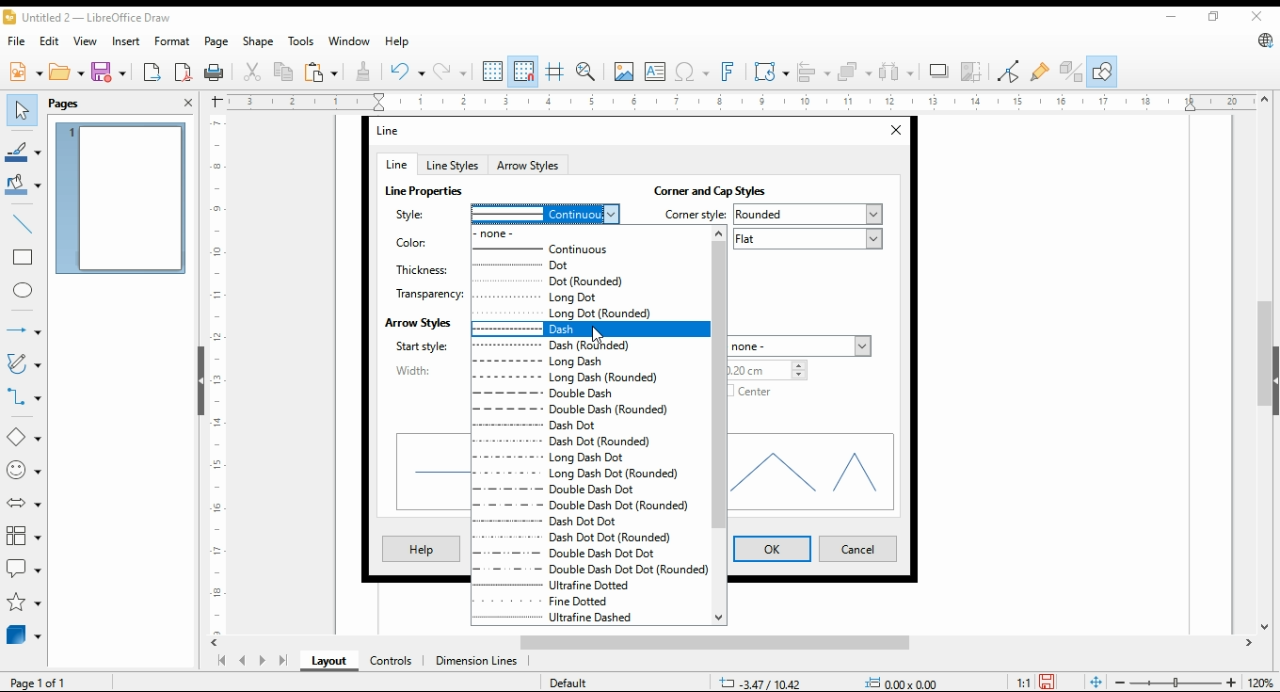 The height and width of the screenshot is (692, 1280). I want to click on curves and polygons, so click(22, 365).